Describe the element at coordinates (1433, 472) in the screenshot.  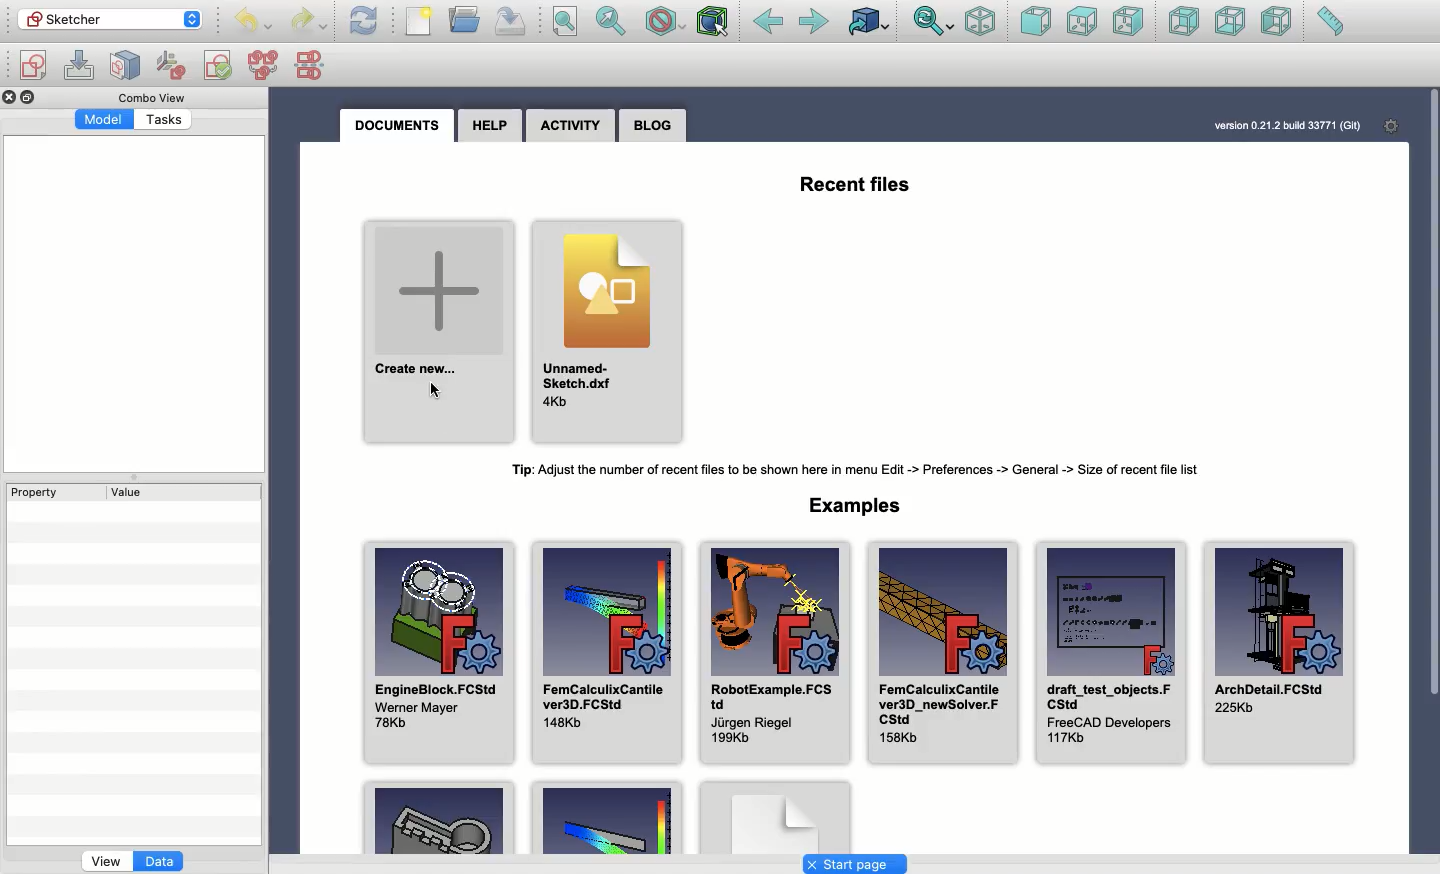
I see `Scroll` at that location.